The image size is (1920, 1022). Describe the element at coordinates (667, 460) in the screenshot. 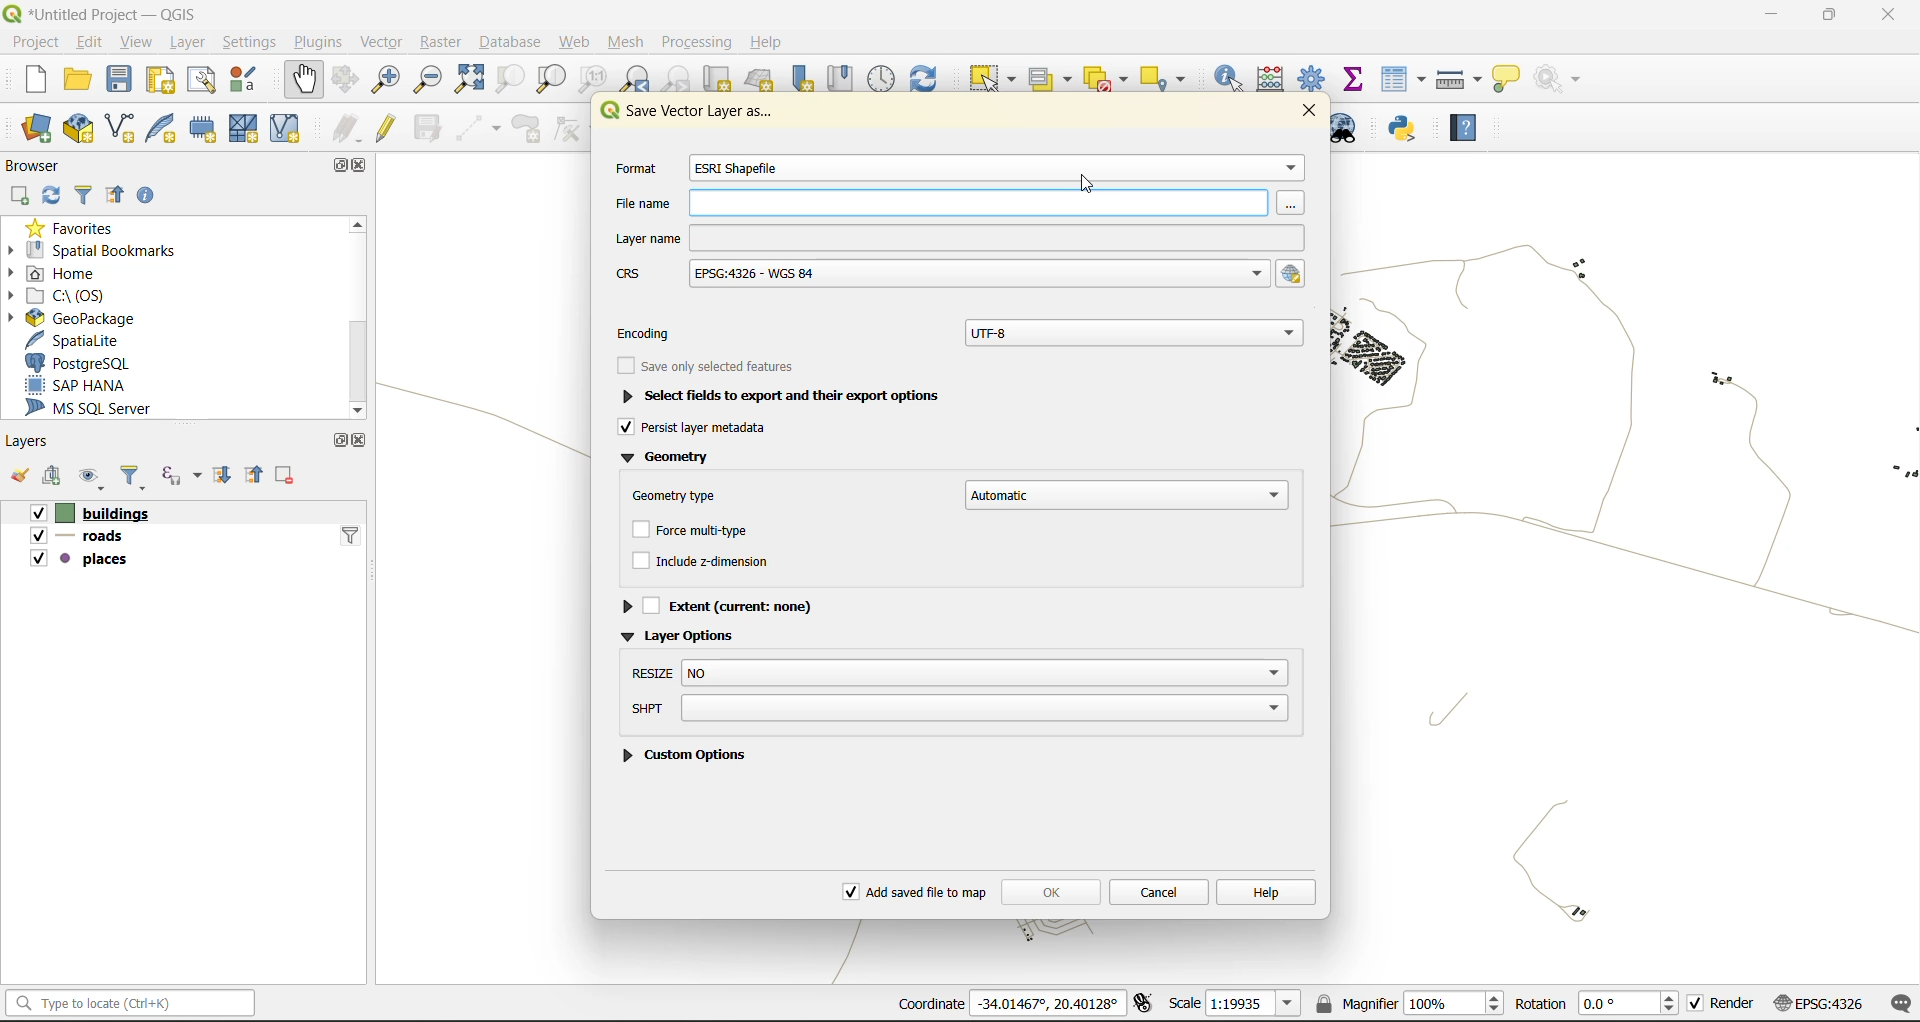

I see `geometry` at that location.